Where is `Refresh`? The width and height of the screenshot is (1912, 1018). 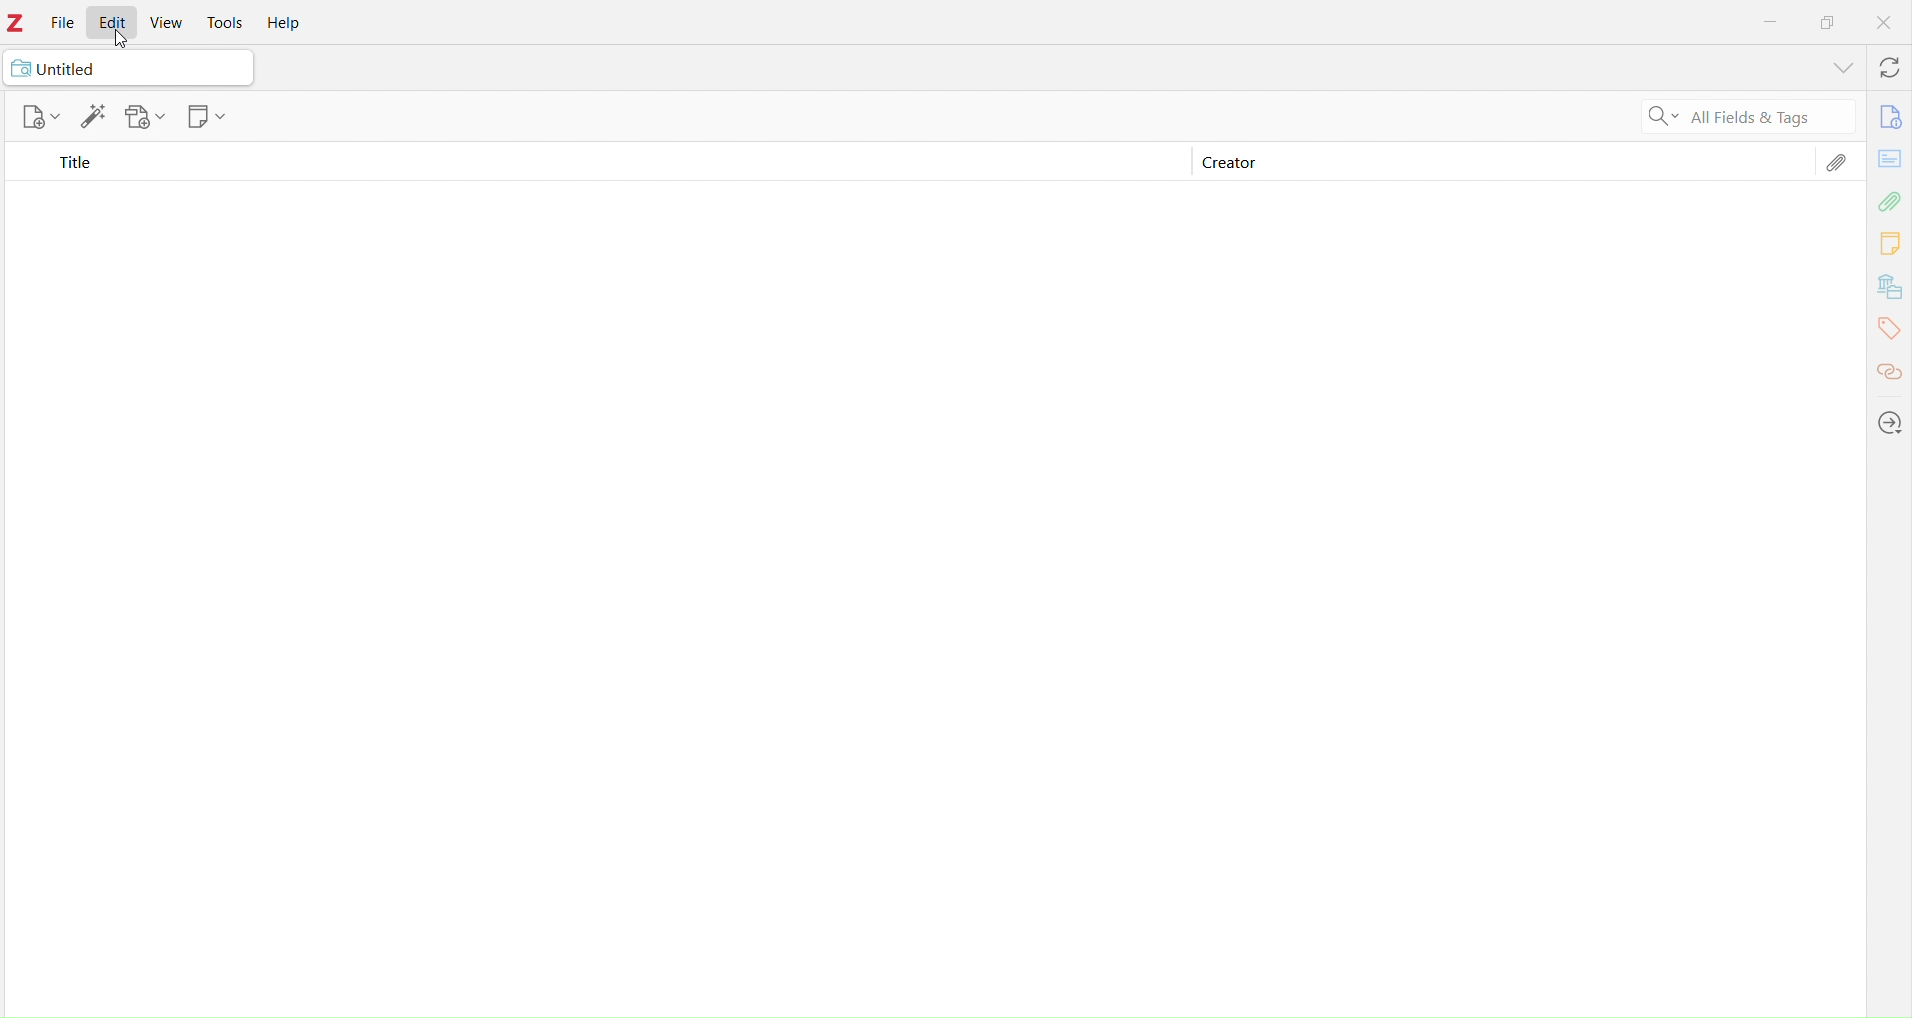
Refresh is located at coordinates (1884, 70).